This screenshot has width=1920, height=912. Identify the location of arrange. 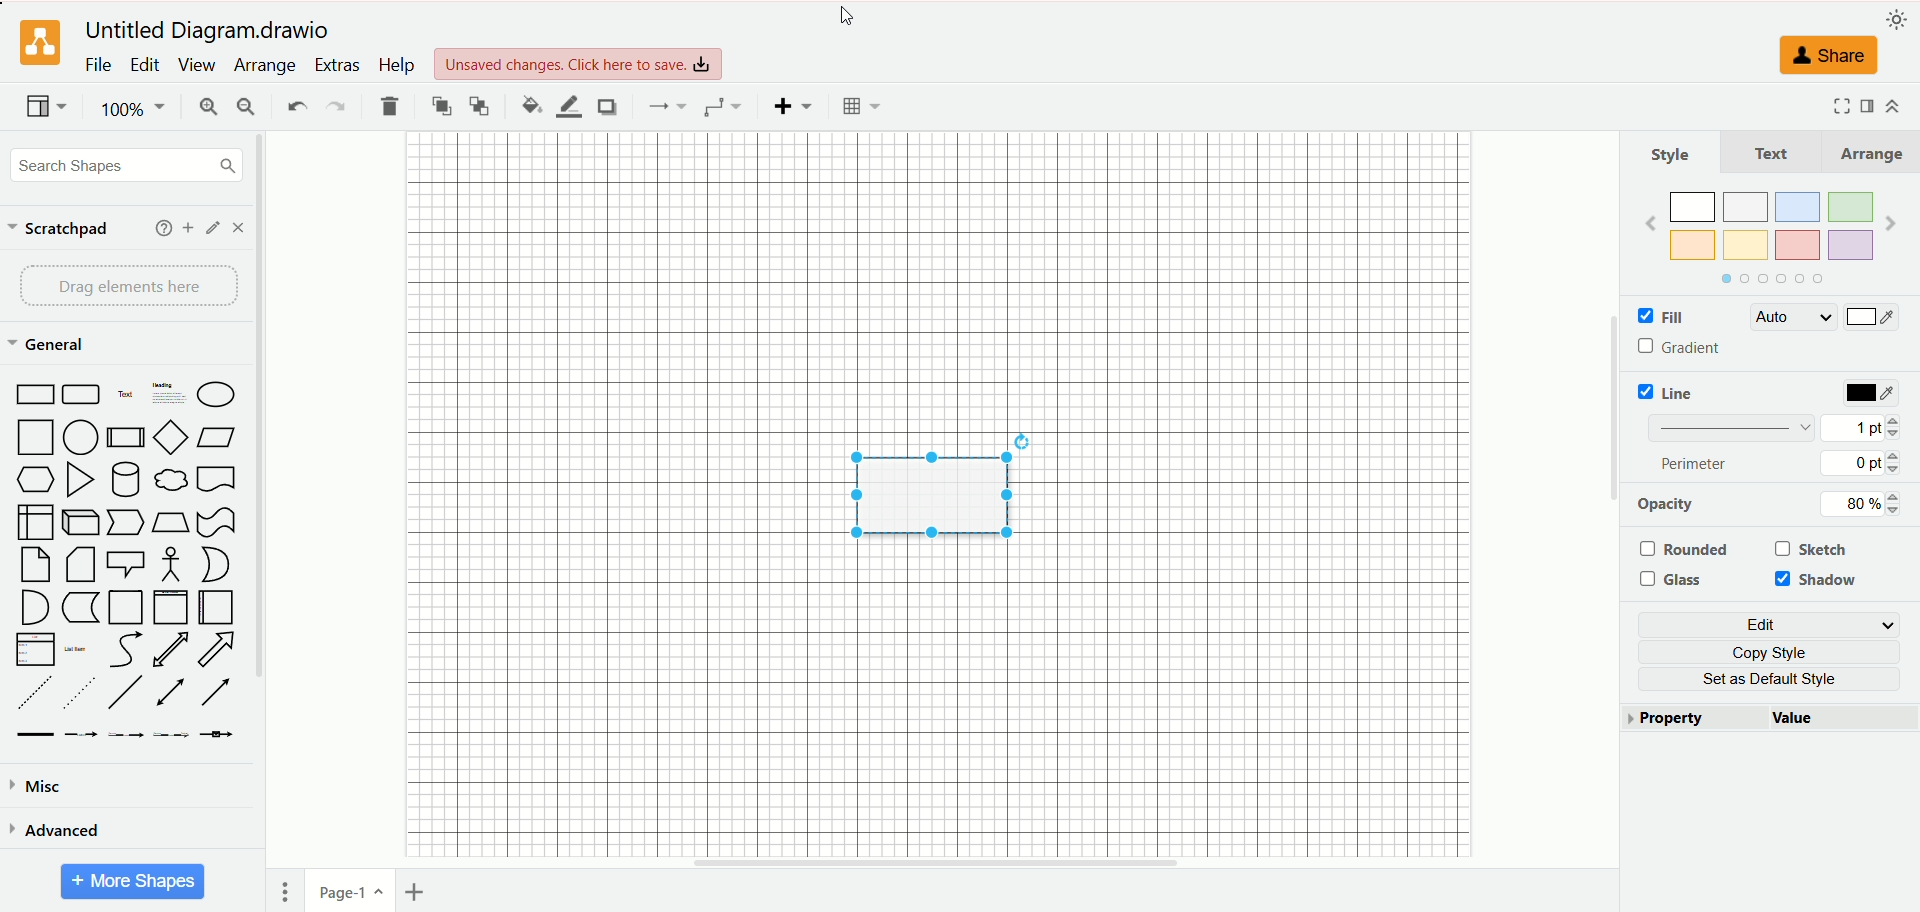
(267, 66).